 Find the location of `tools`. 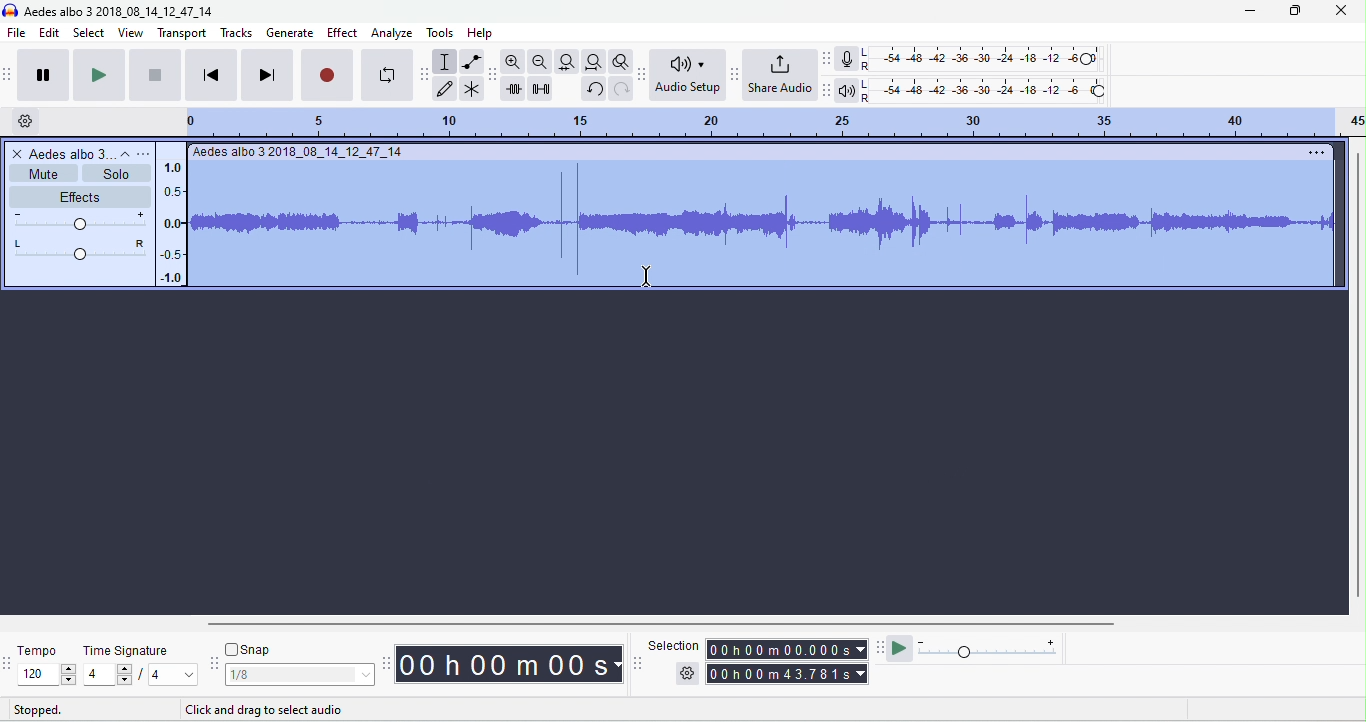

tools is located at coordinates (441, 33).